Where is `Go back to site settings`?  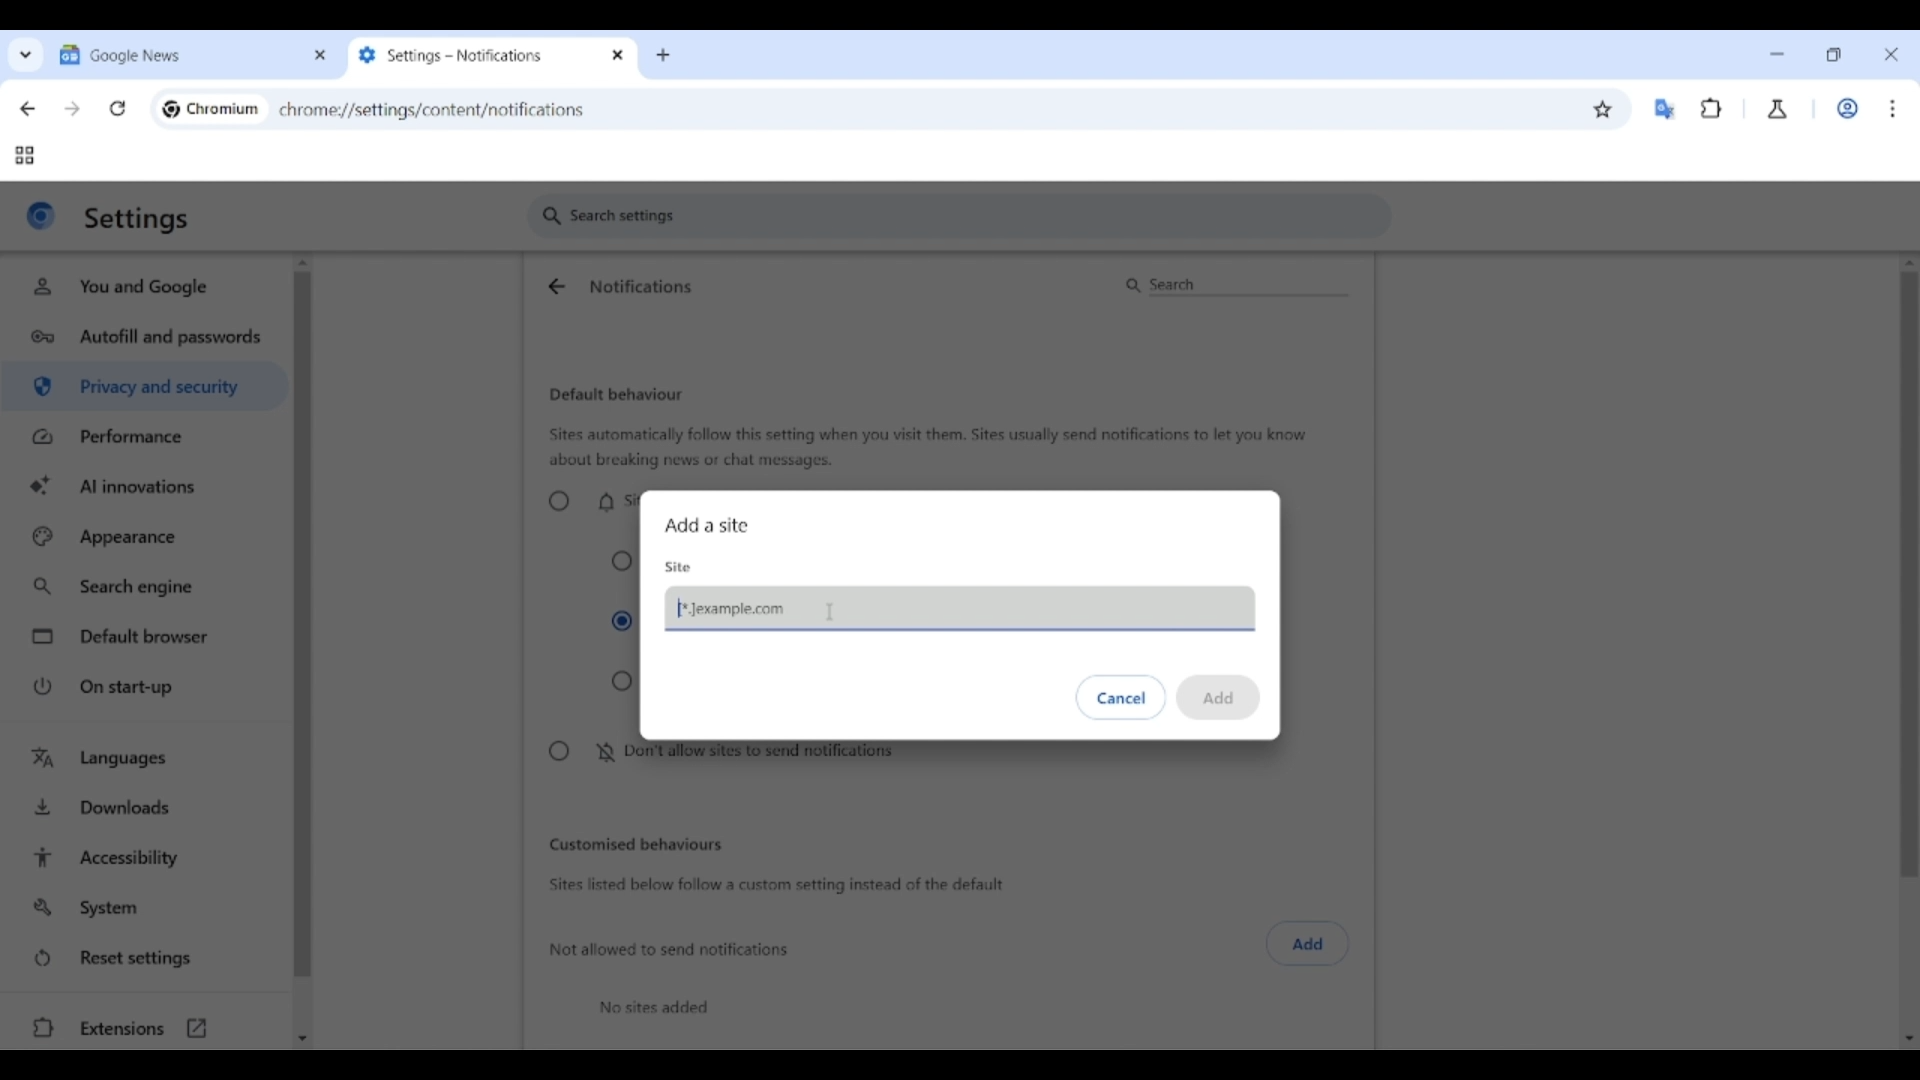 Go back to site settings is located at coordinates (555, 286).